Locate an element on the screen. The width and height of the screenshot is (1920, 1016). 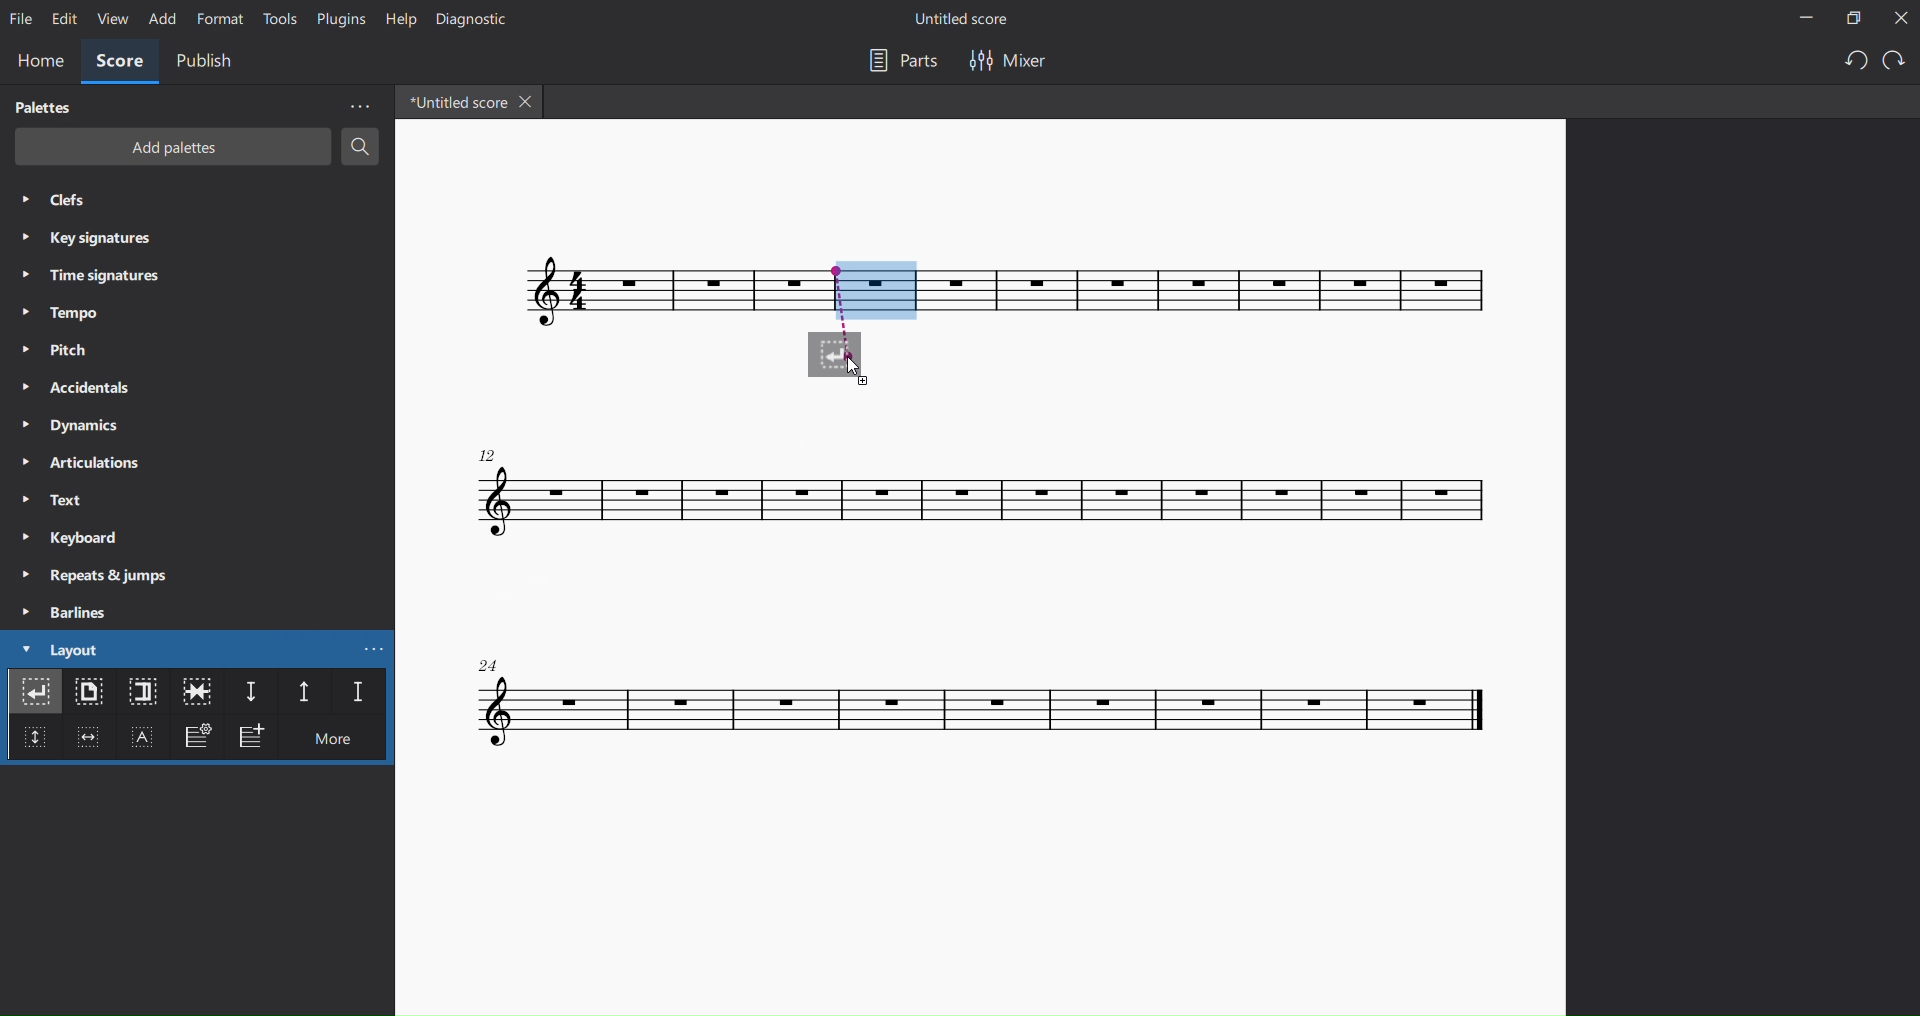
restore is located at coordinates (1849, 18).